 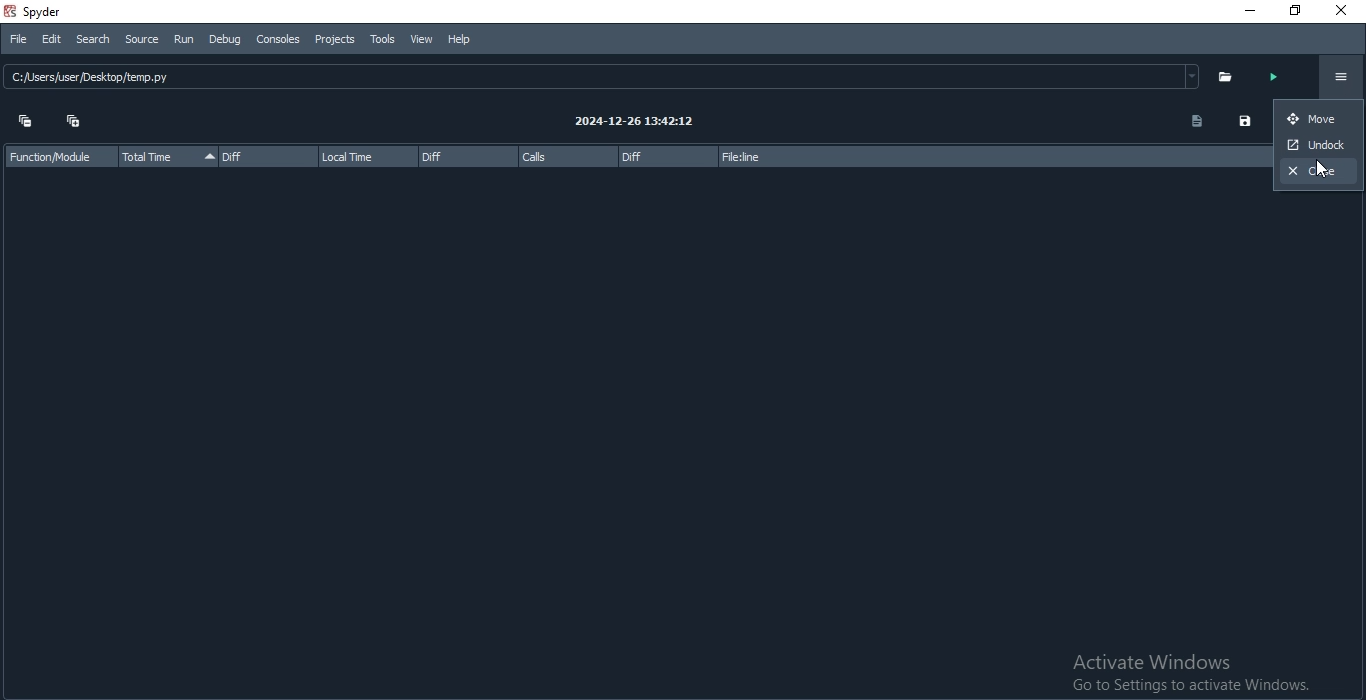 What do you see at coordinates (143, 40) in the screenshot?
I see `Source` at bounding box center [143, 40].